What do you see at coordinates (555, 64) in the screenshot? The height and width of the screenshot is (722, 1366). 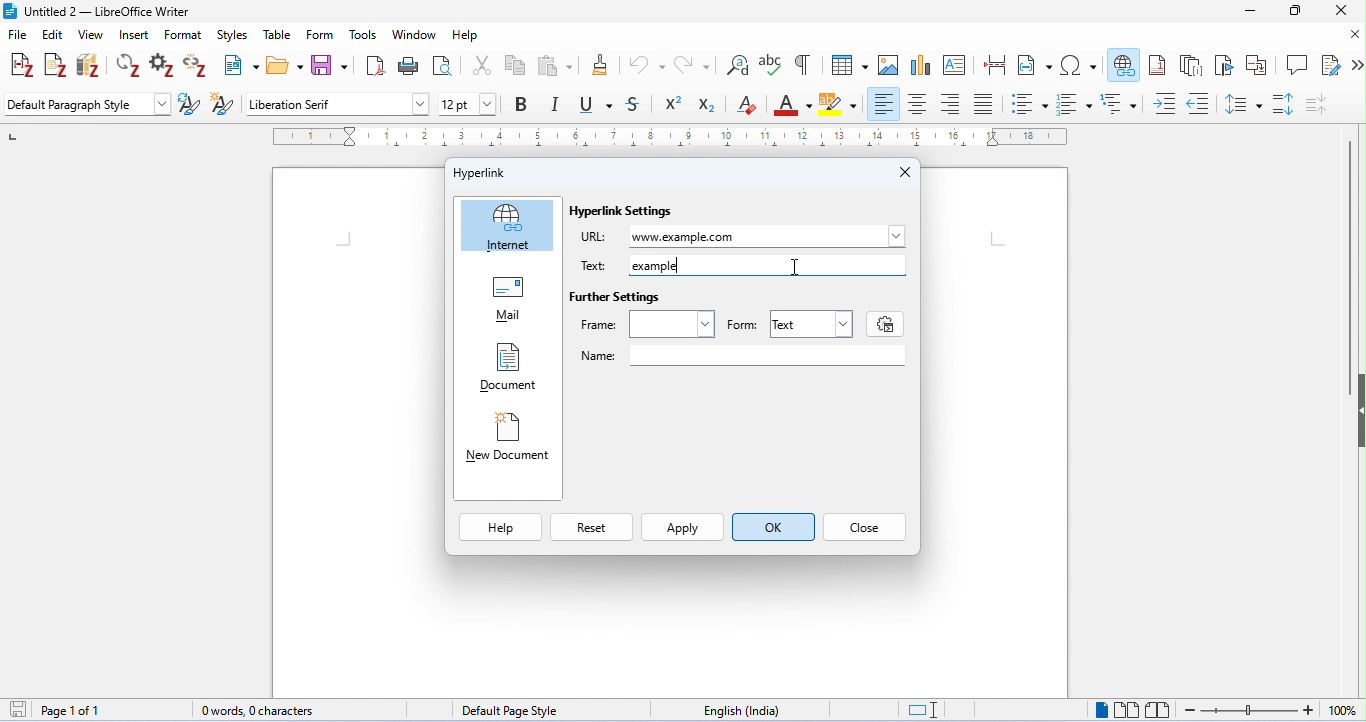 I see `paste` at bounding box center [555, 64].